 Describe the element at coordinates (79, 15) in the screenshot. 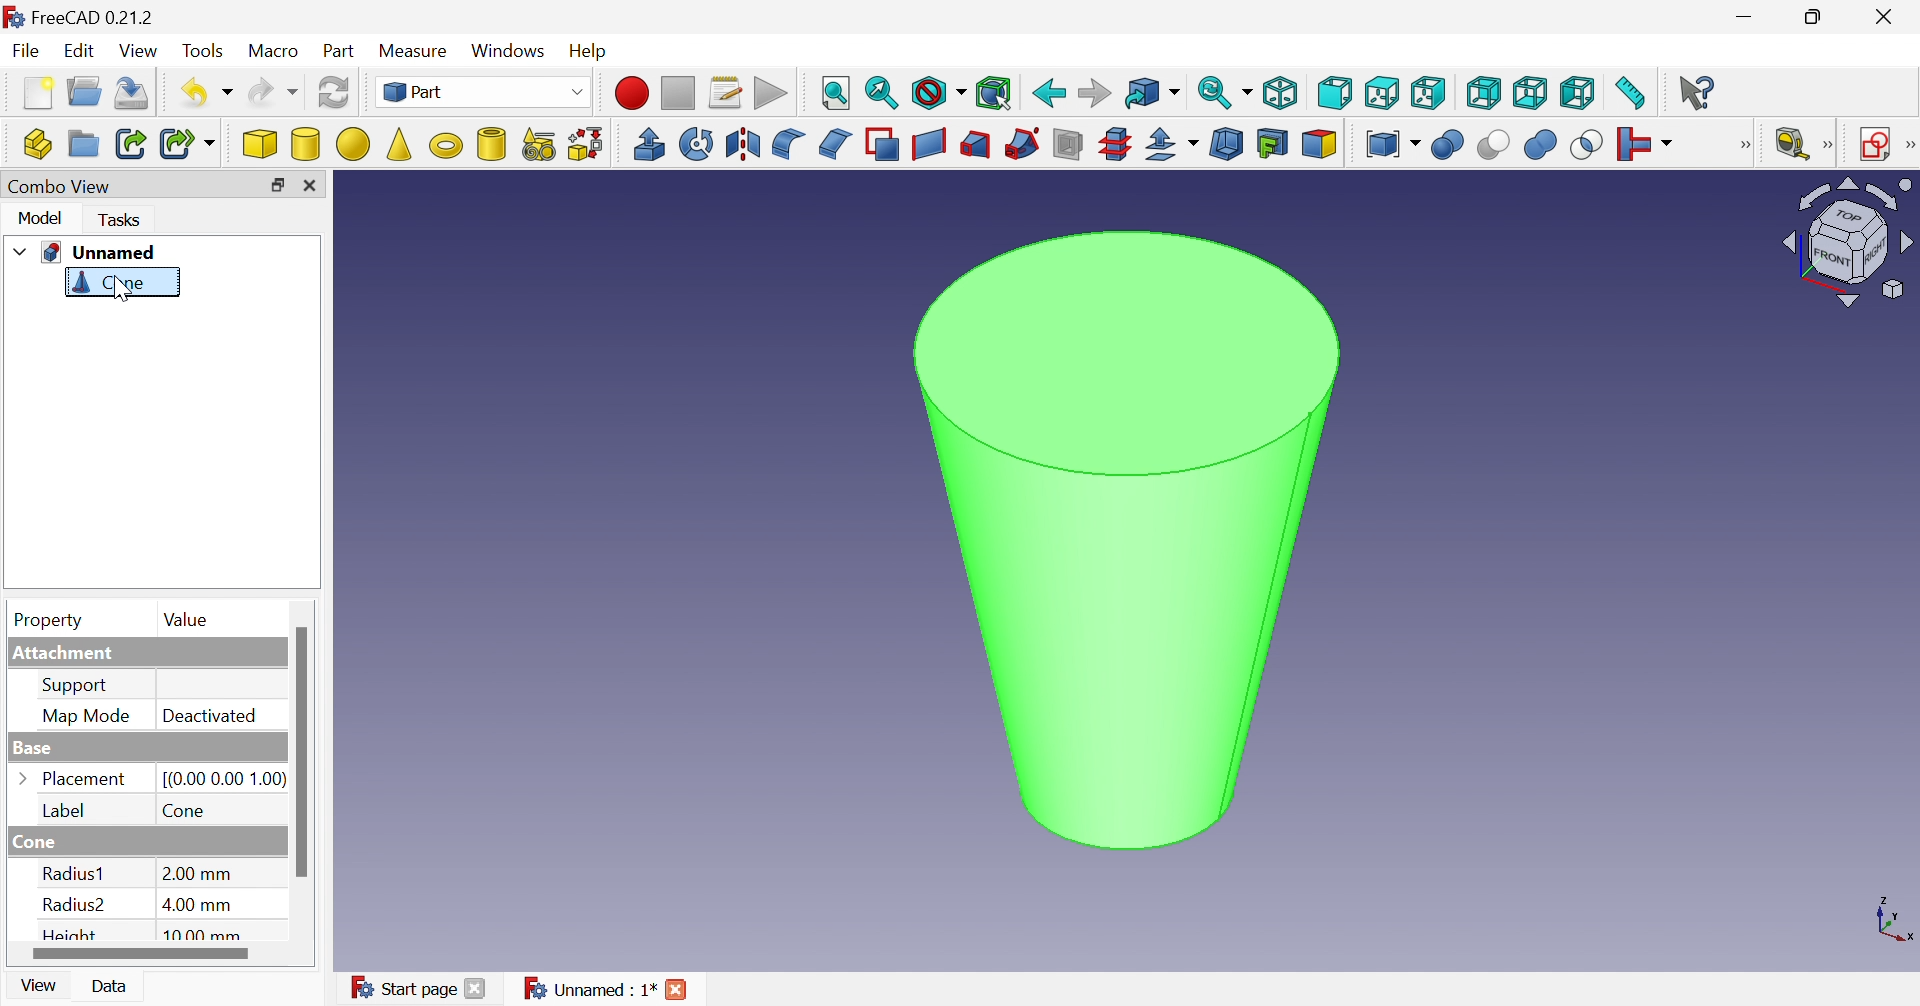

I see `FreeCAD 0.21.2 (Application details)` at that location.